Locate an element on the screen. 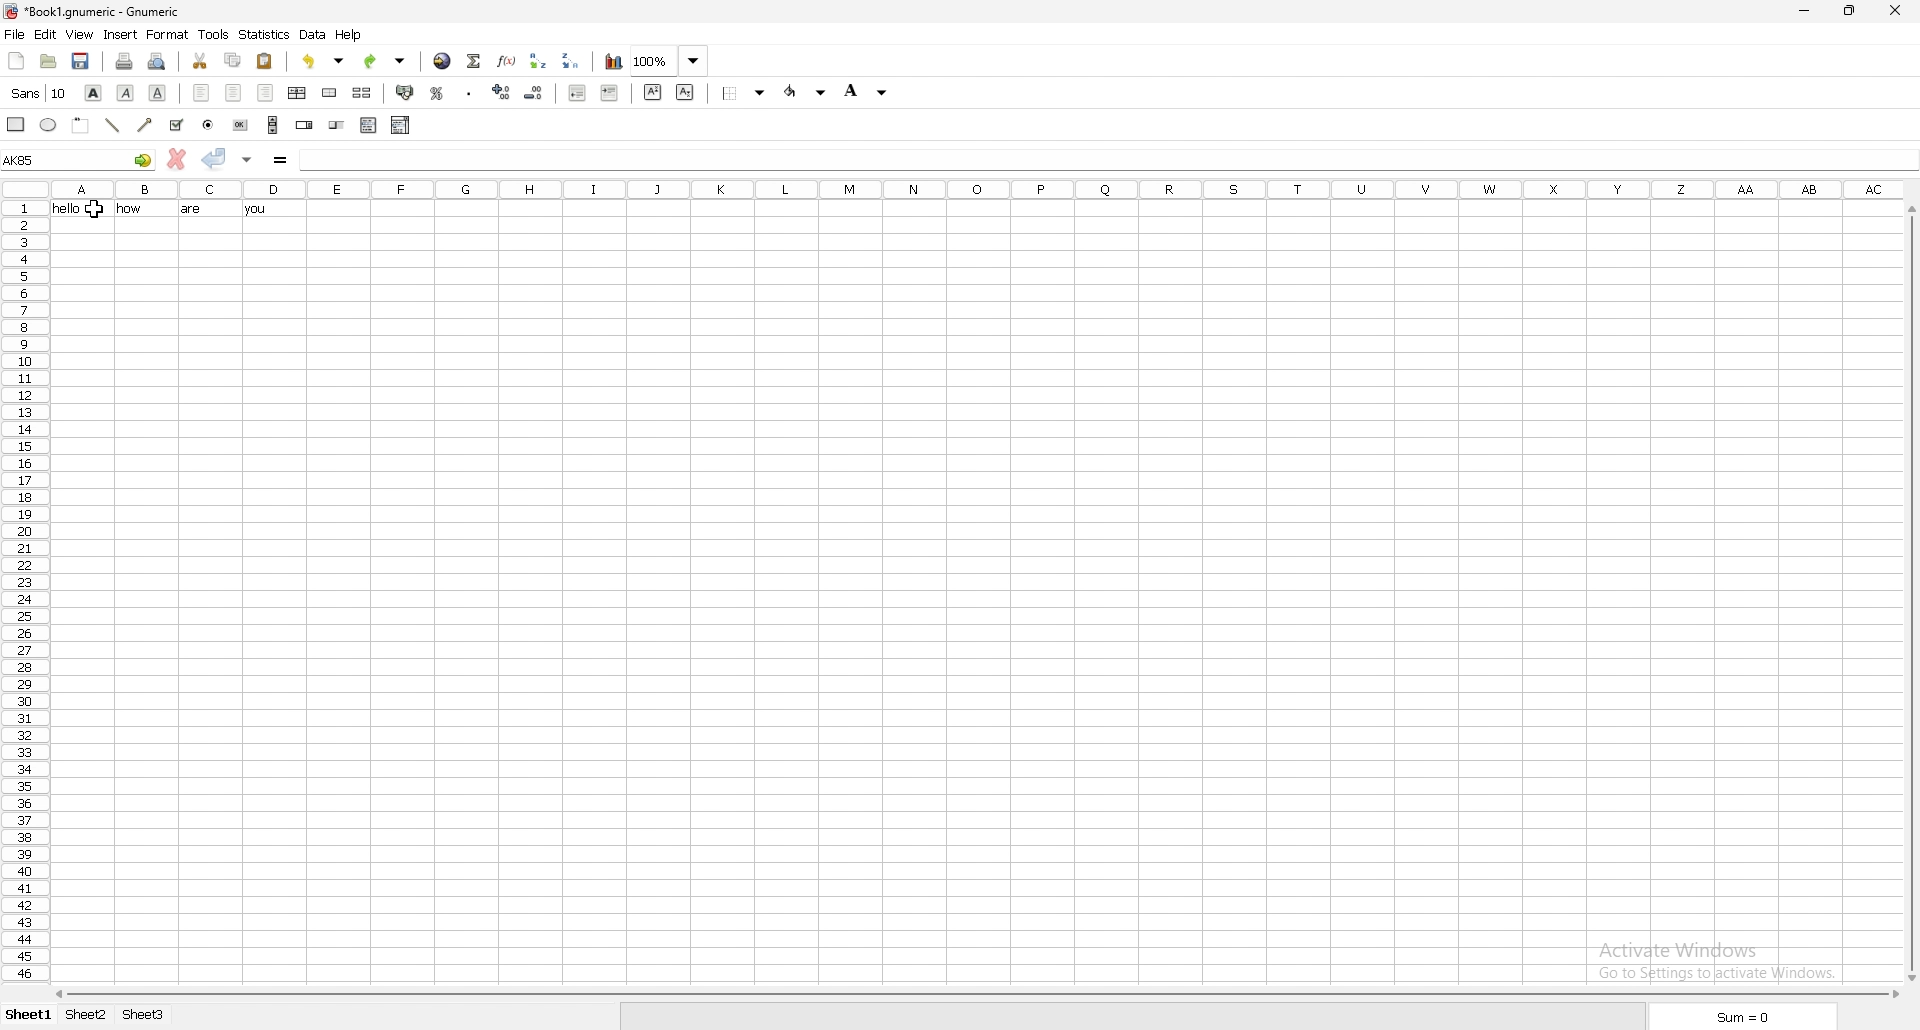 This screenshot has width=1920, height=1030. italic is located at coordinates (125, 92).